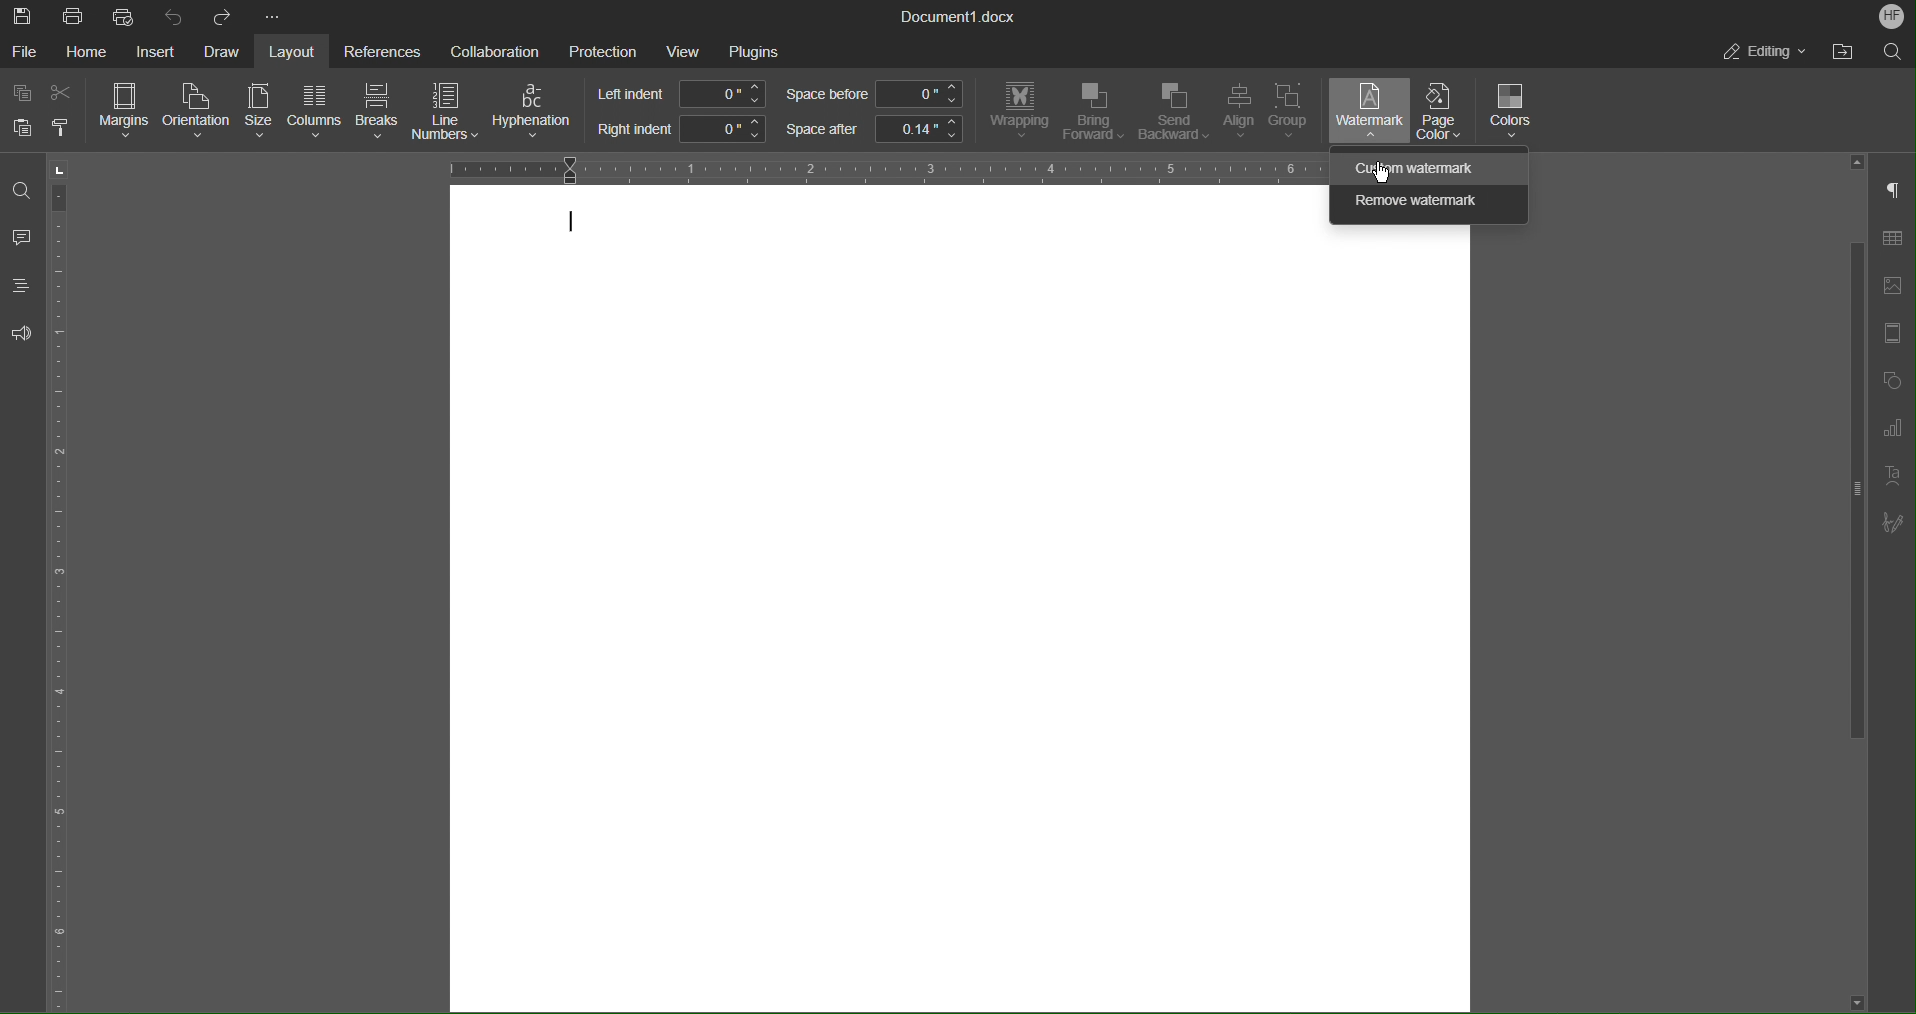 The height and width of the screenshot is (1014, 1916). Describe the element at coordinates (1894, 192) in the screenshot. I see `Non-Printing Characters` at that location.